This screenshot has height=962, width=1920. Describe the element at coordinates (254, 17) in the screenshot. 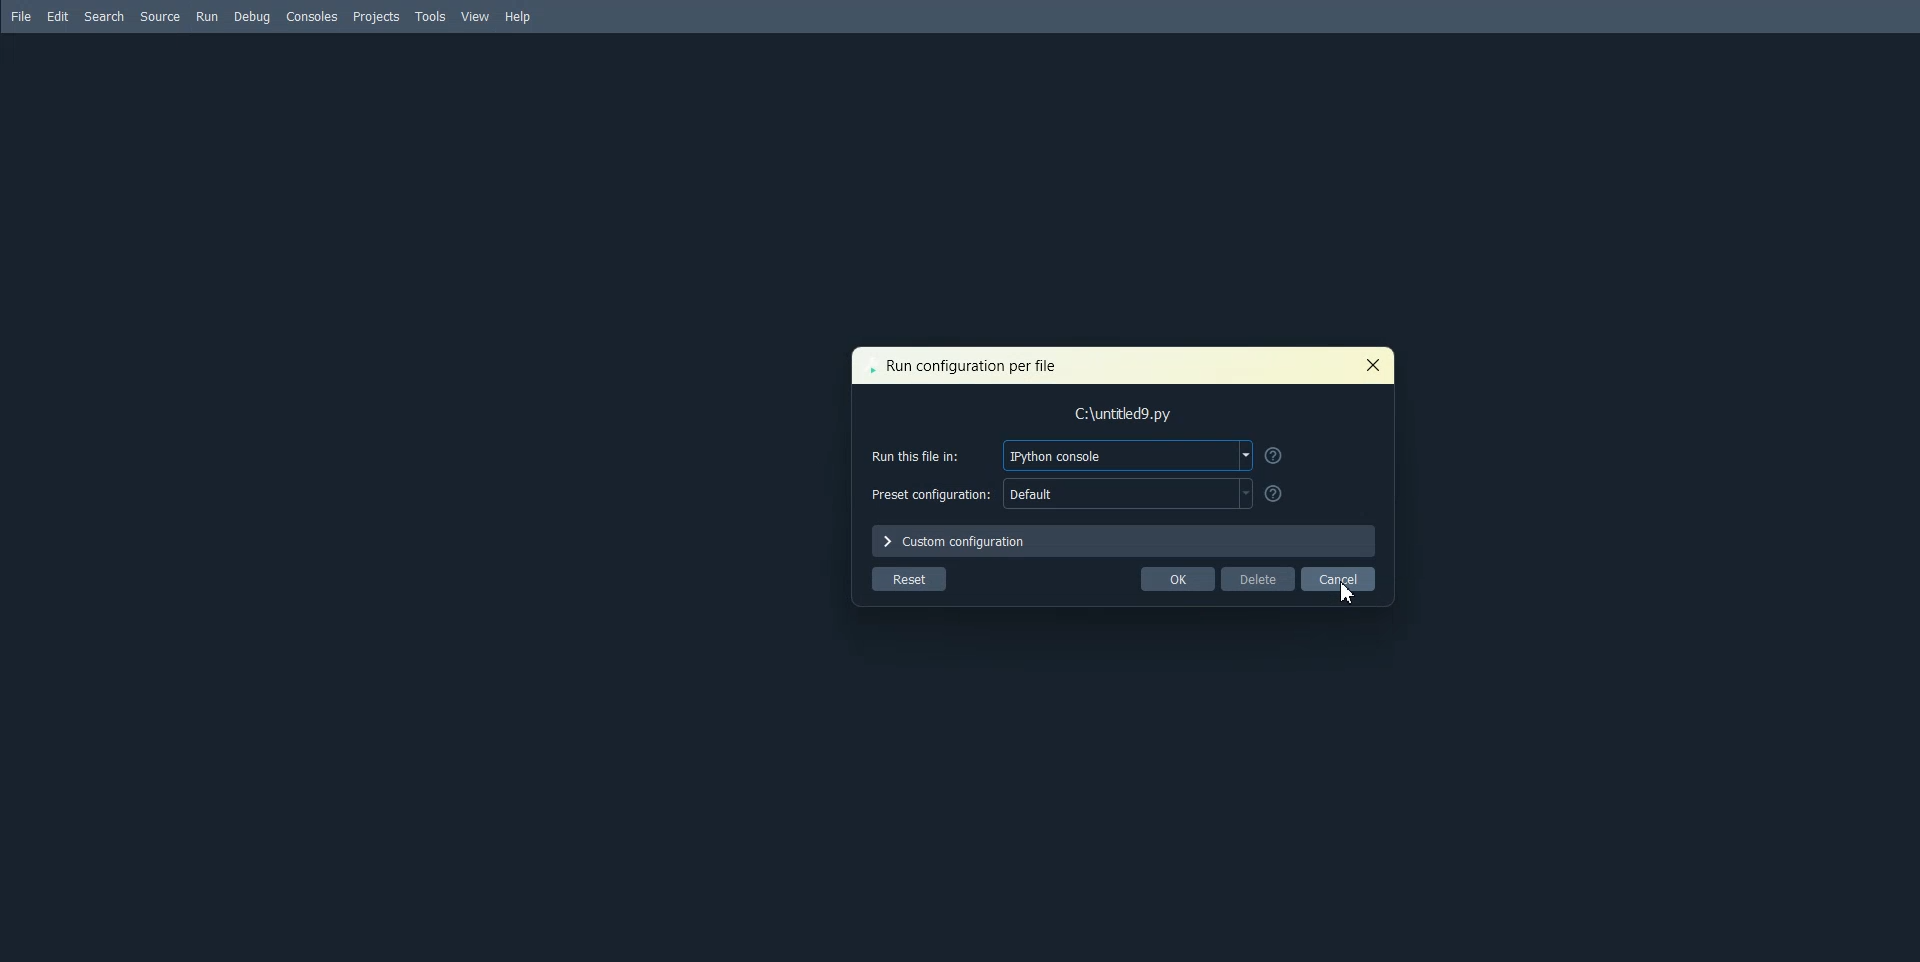

I see `Debug` at that location.